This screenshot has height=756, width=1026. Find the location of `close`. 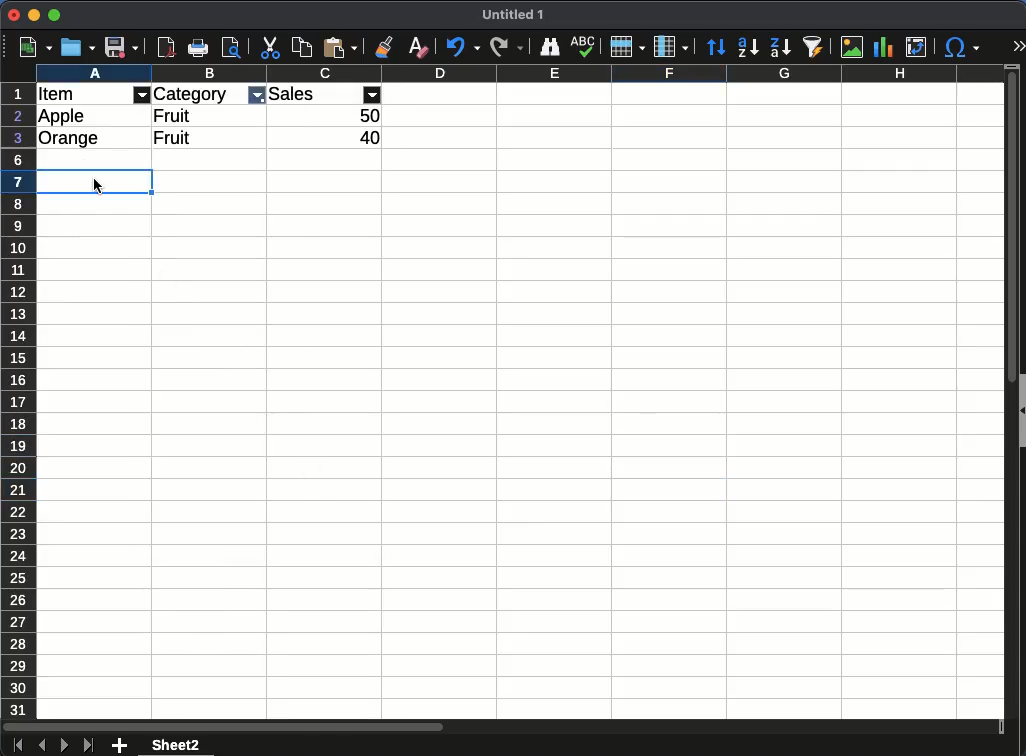

close is located at coordinates (13, 15).